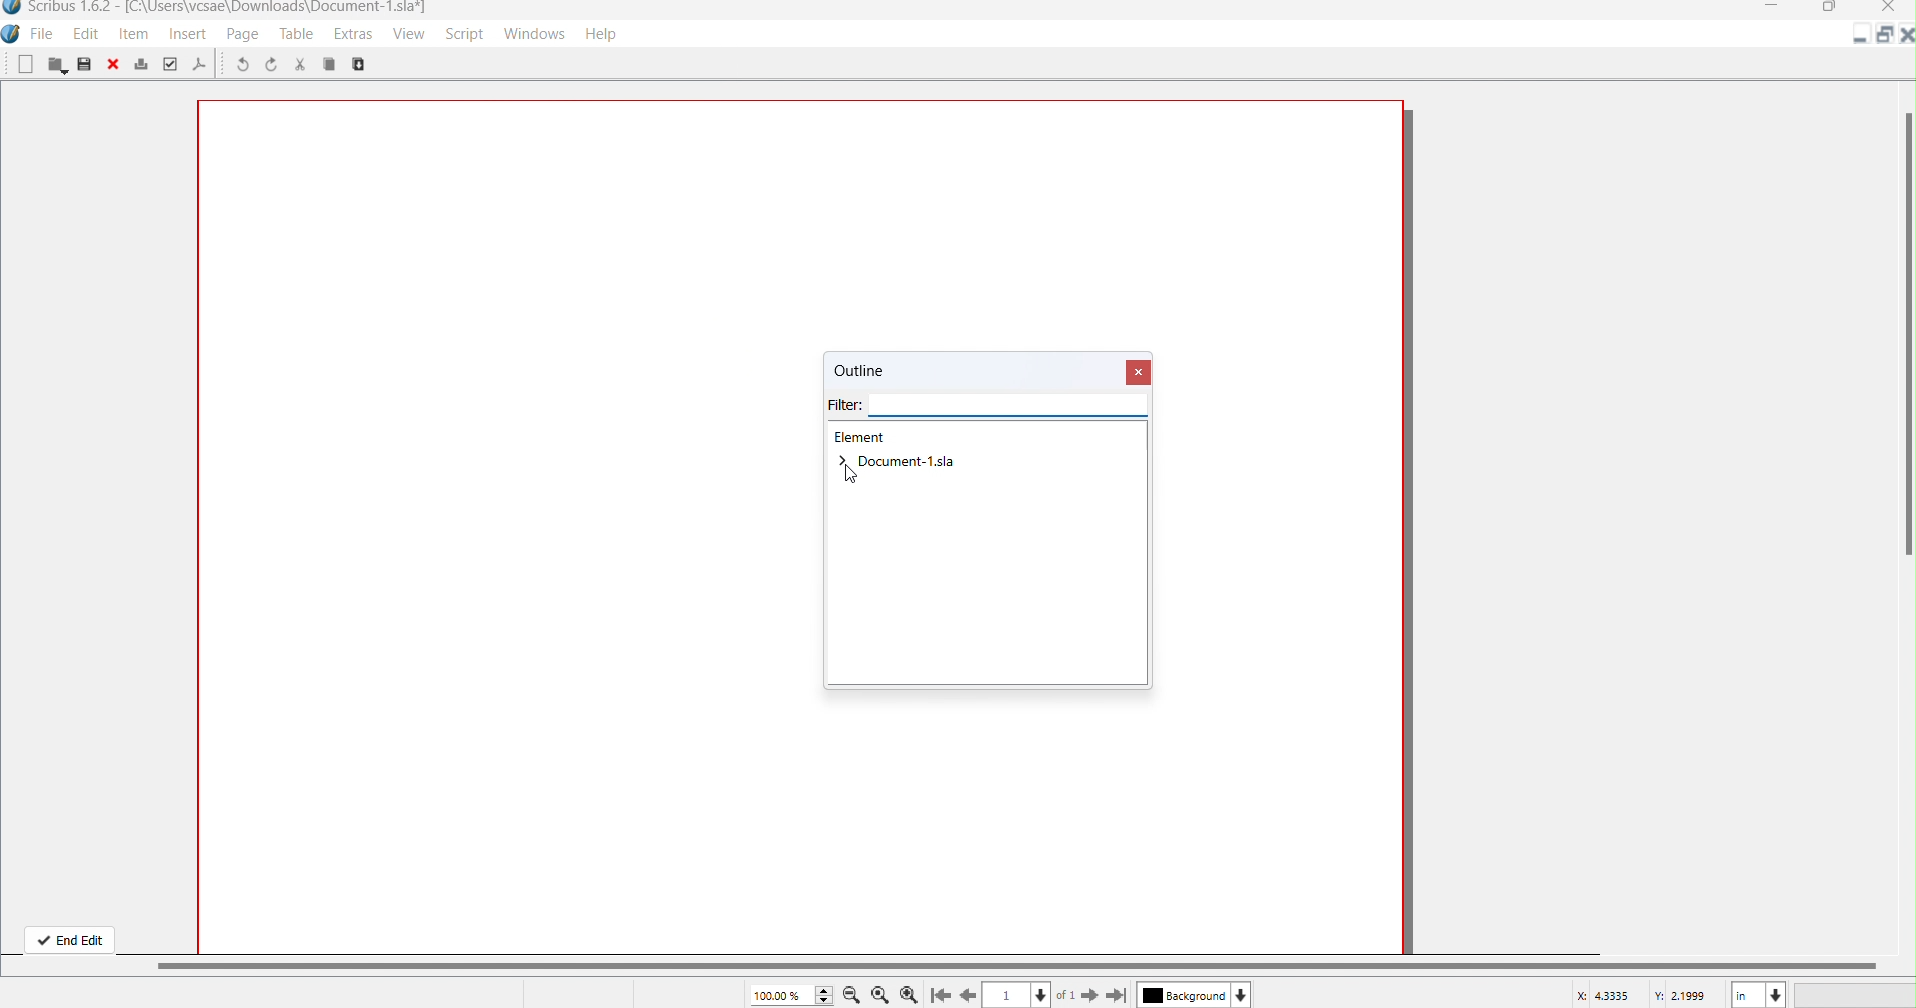 Image resolution: width=1916 pixels, height=1008 pixels. Describe the element at coordinates (610, 36) in the screenshot. I see `help` at that location.